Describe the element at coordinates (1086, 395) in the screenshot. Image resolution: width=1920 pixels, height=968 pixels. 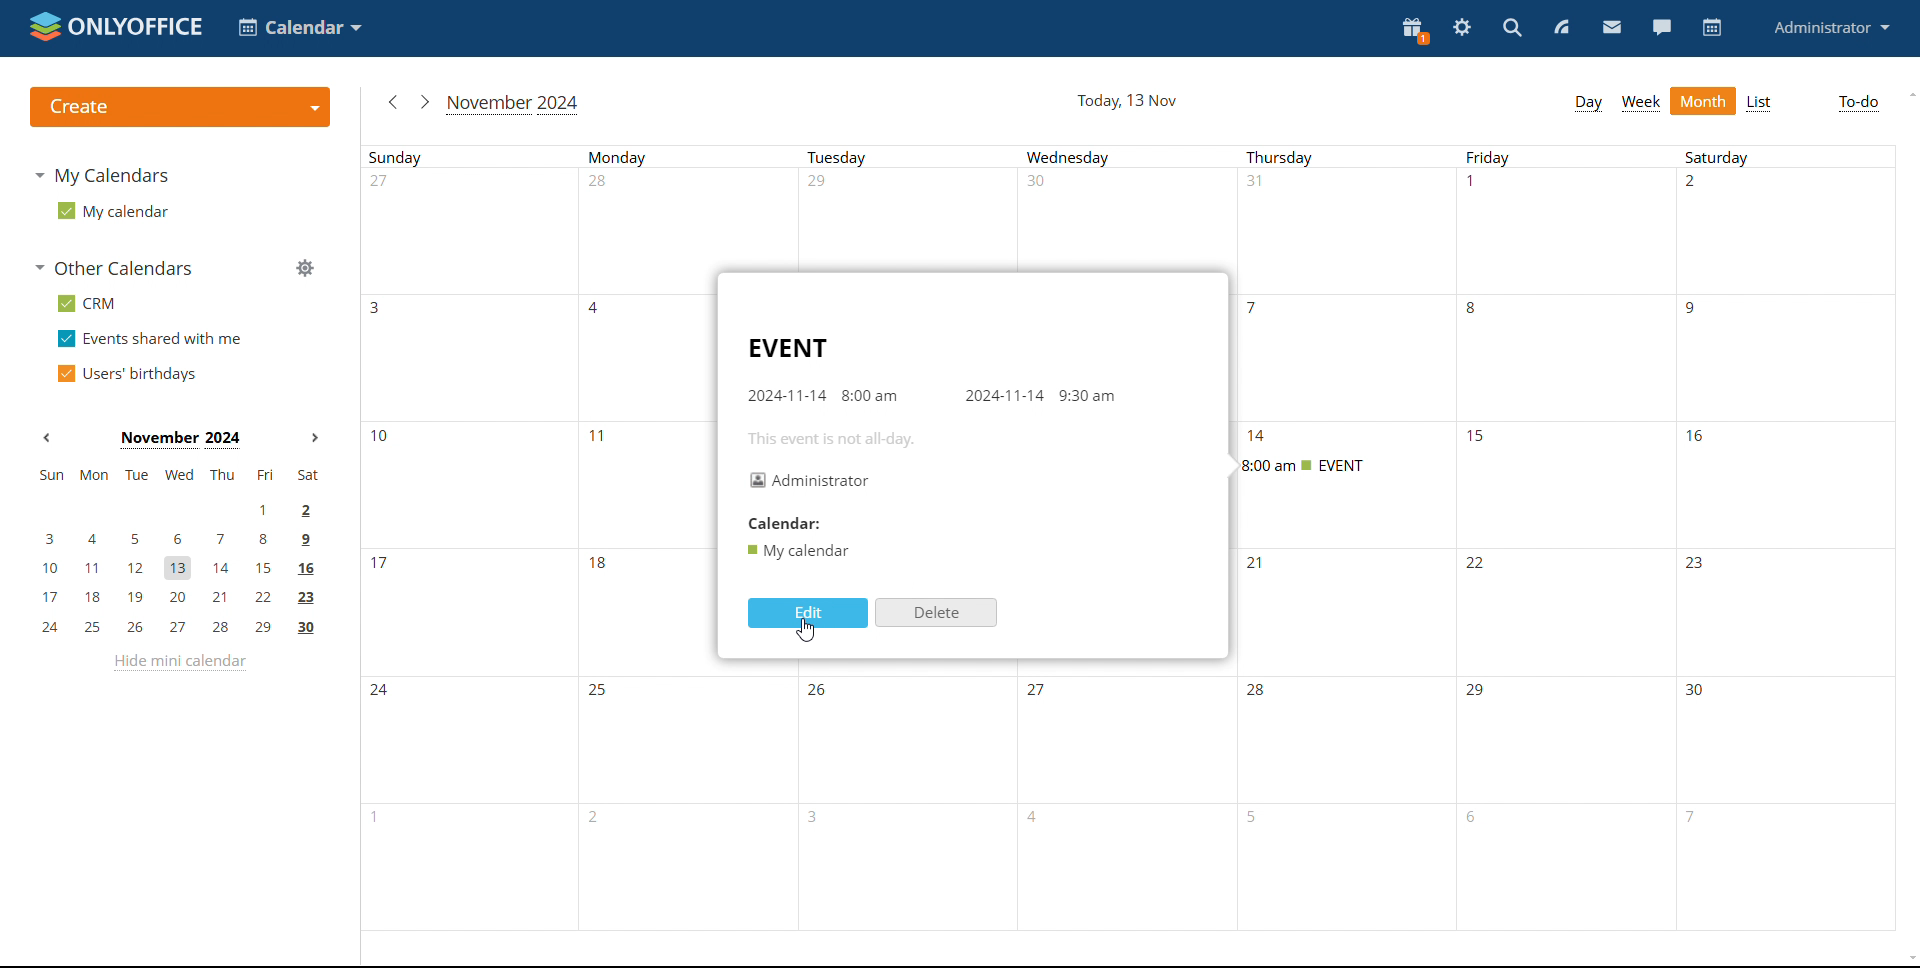
I see `end time` at that location.